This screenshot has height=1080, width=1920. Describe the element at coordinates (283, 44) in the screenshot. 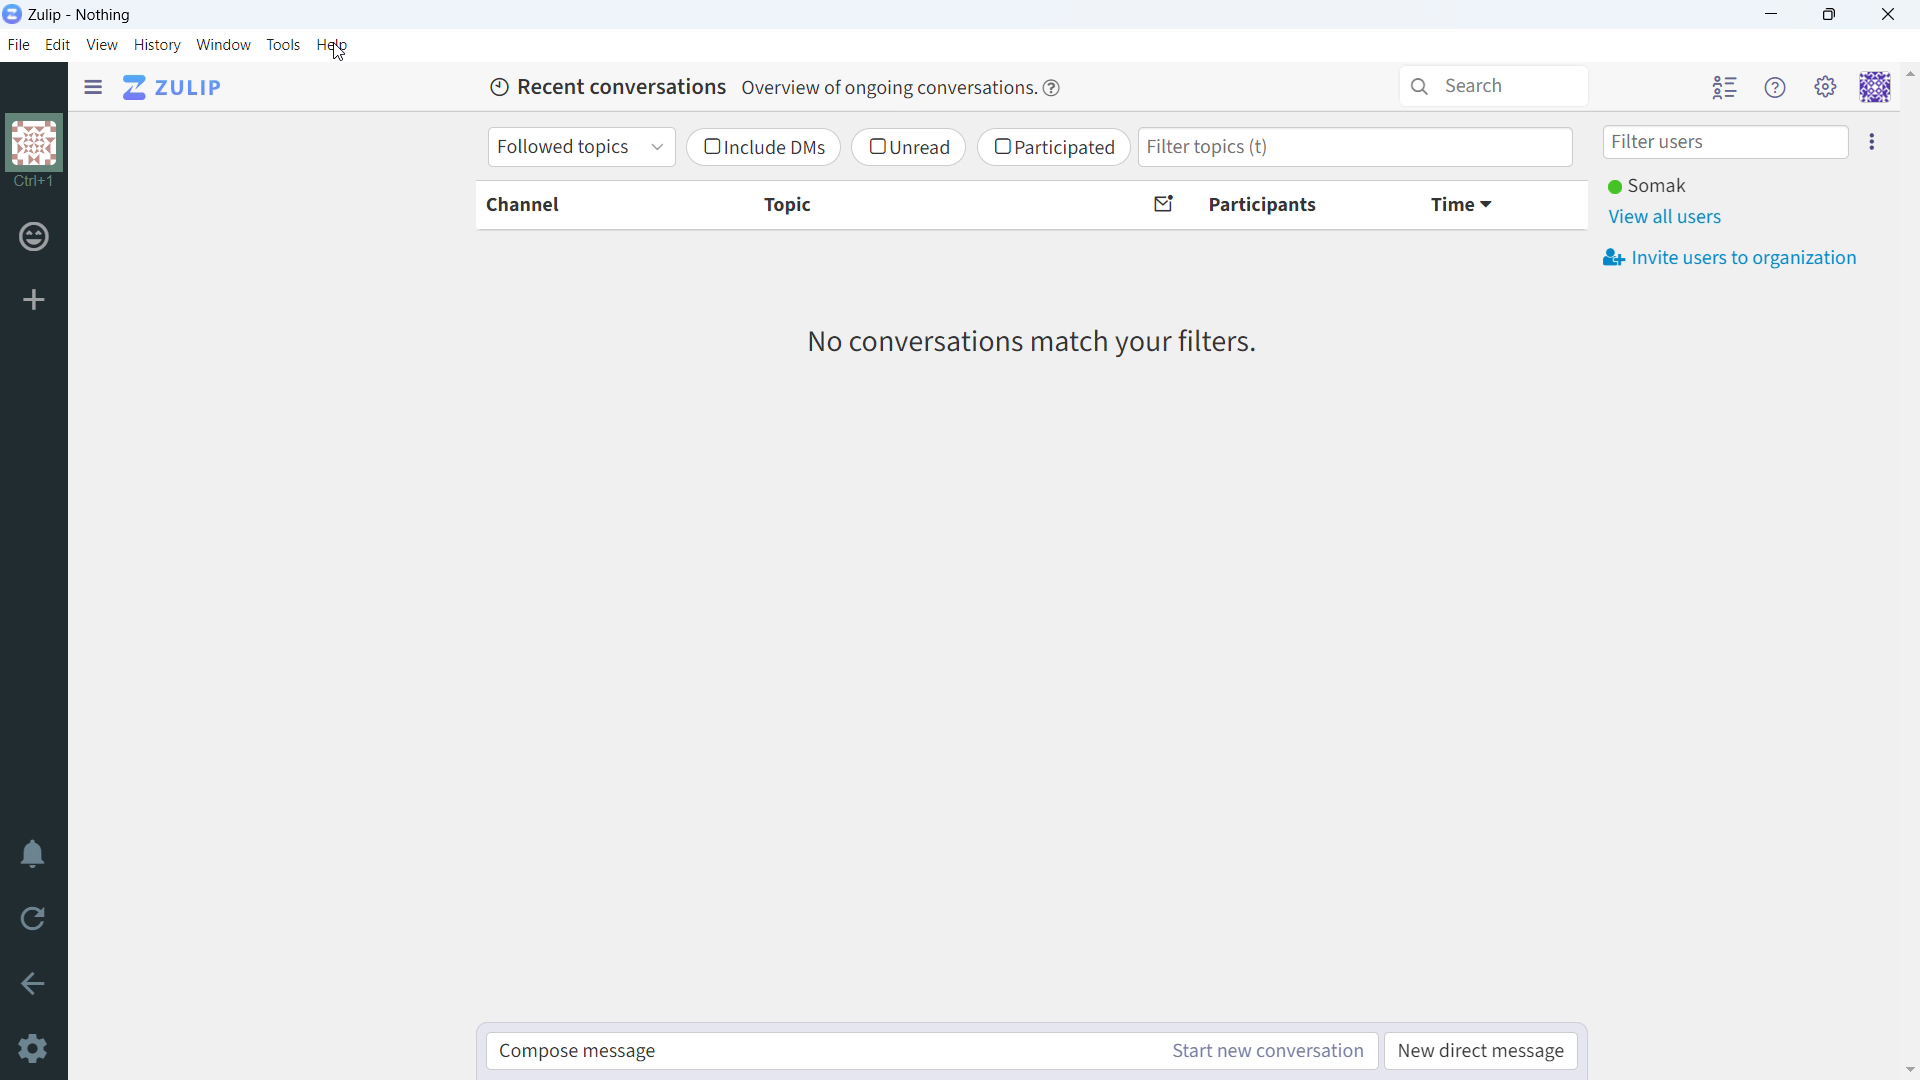

I see `tools` at that location.